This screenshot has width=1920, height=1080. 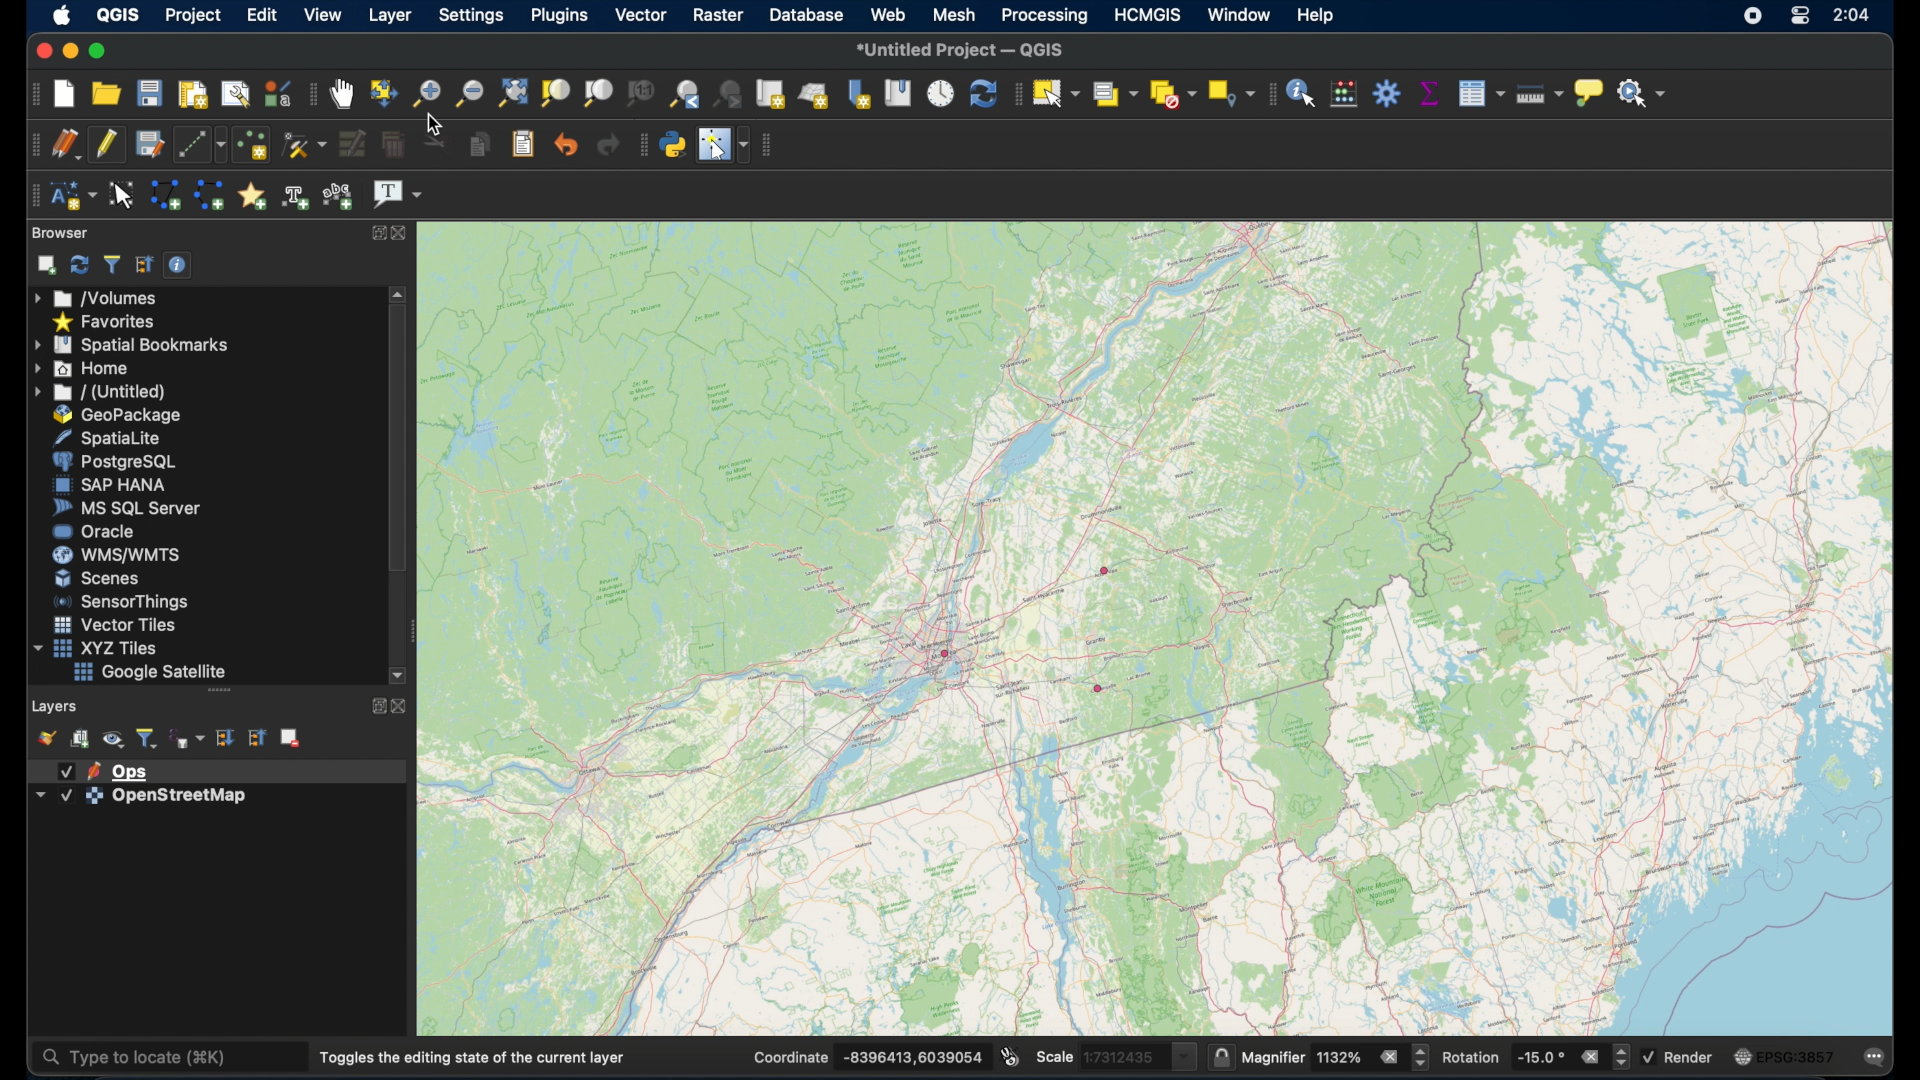 What do you see at coordinates (403, 234) in the screenshot?
I see `close browser` at bounding box center [403, 234].